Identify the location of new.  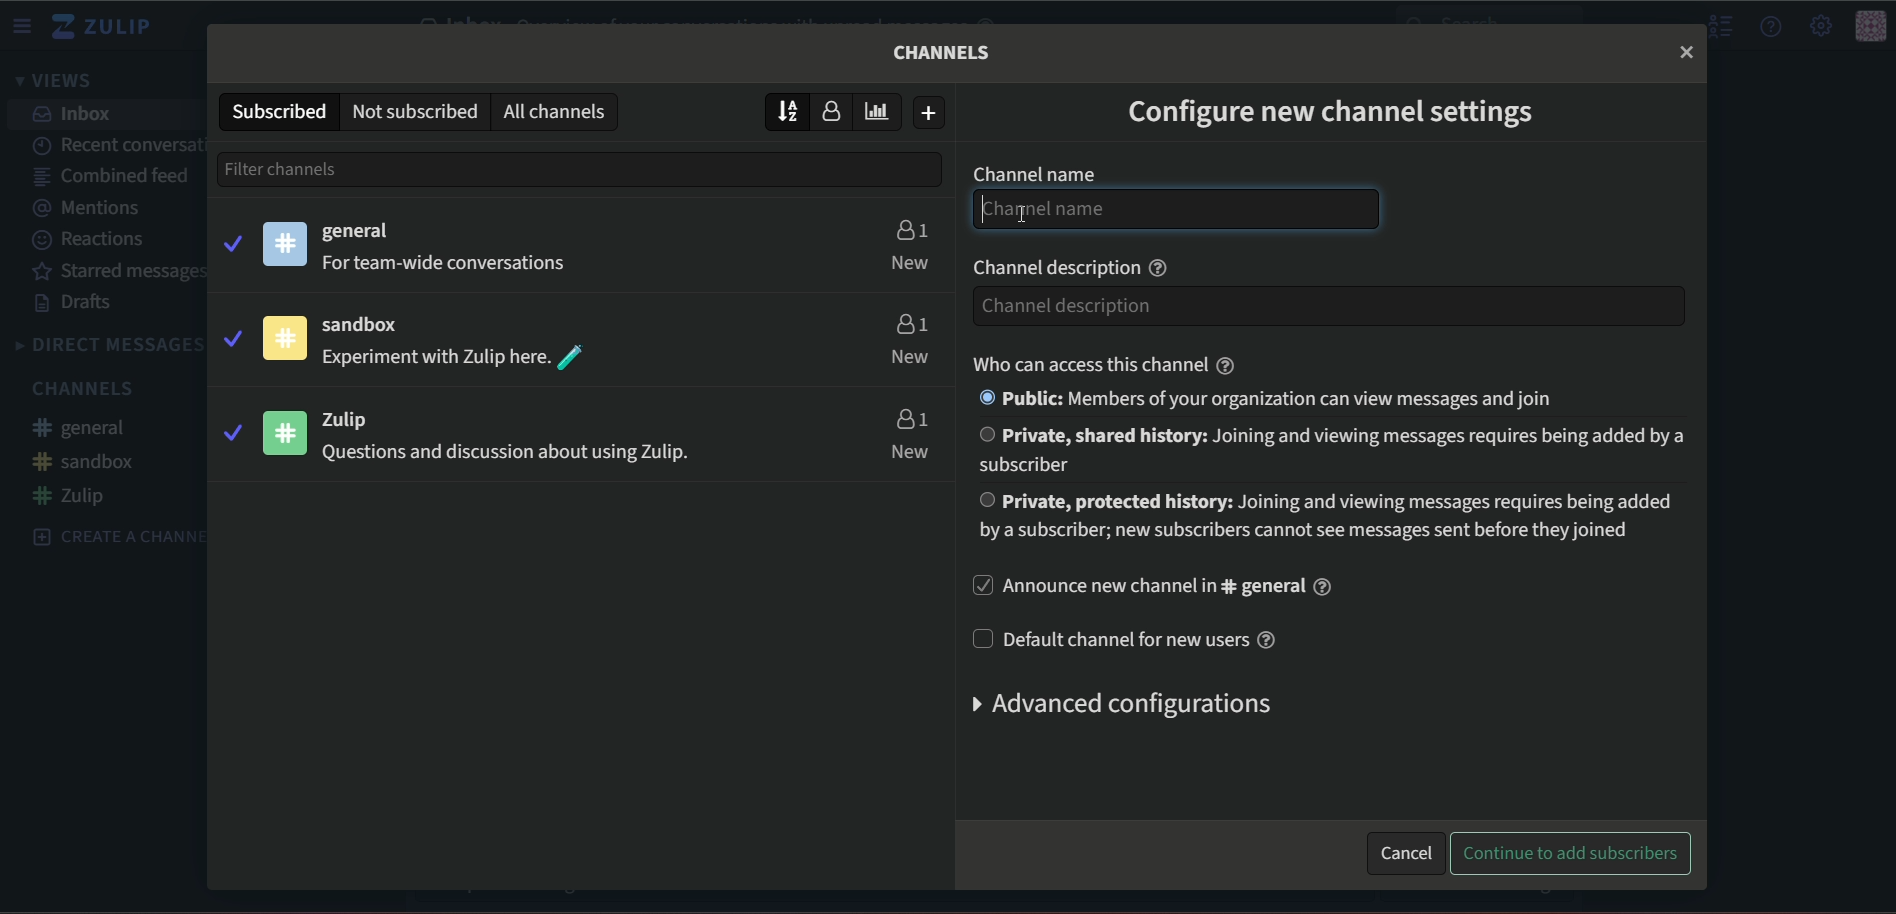
(912, 452).